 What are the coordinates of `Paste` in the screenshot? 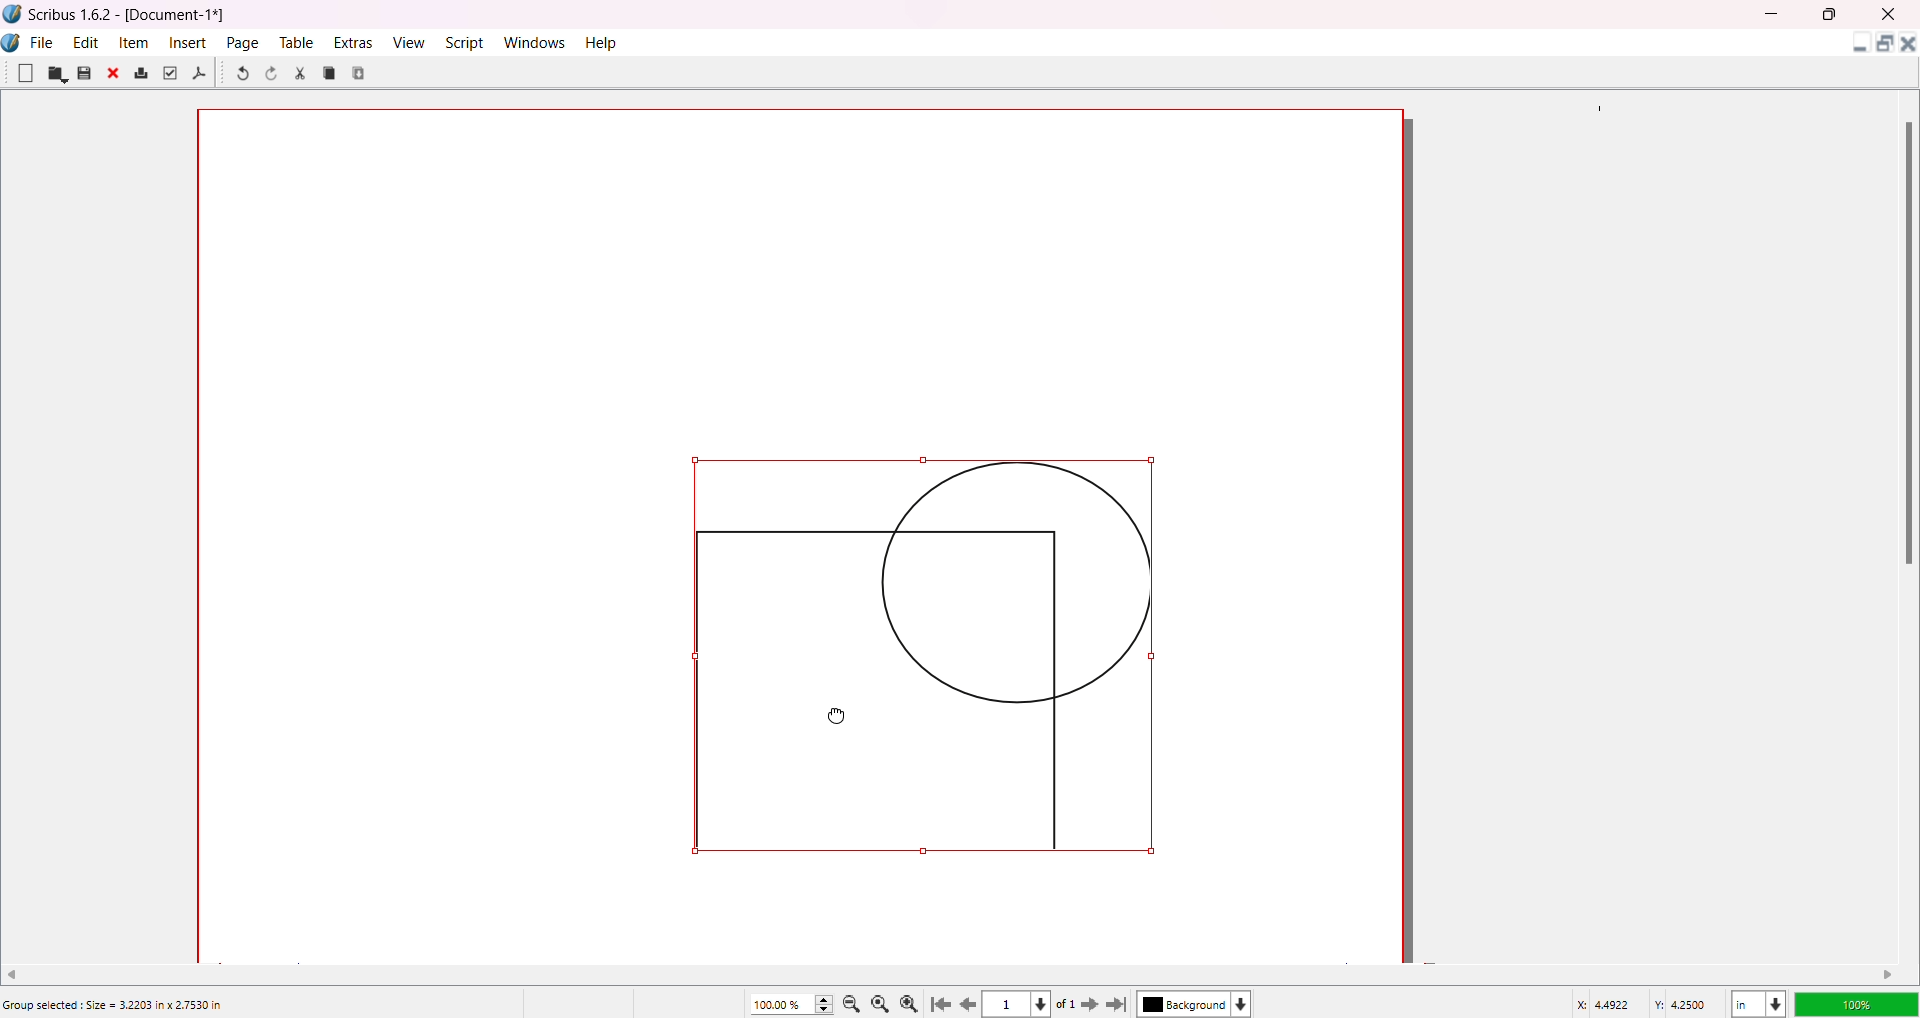 It's located at (361, 72).